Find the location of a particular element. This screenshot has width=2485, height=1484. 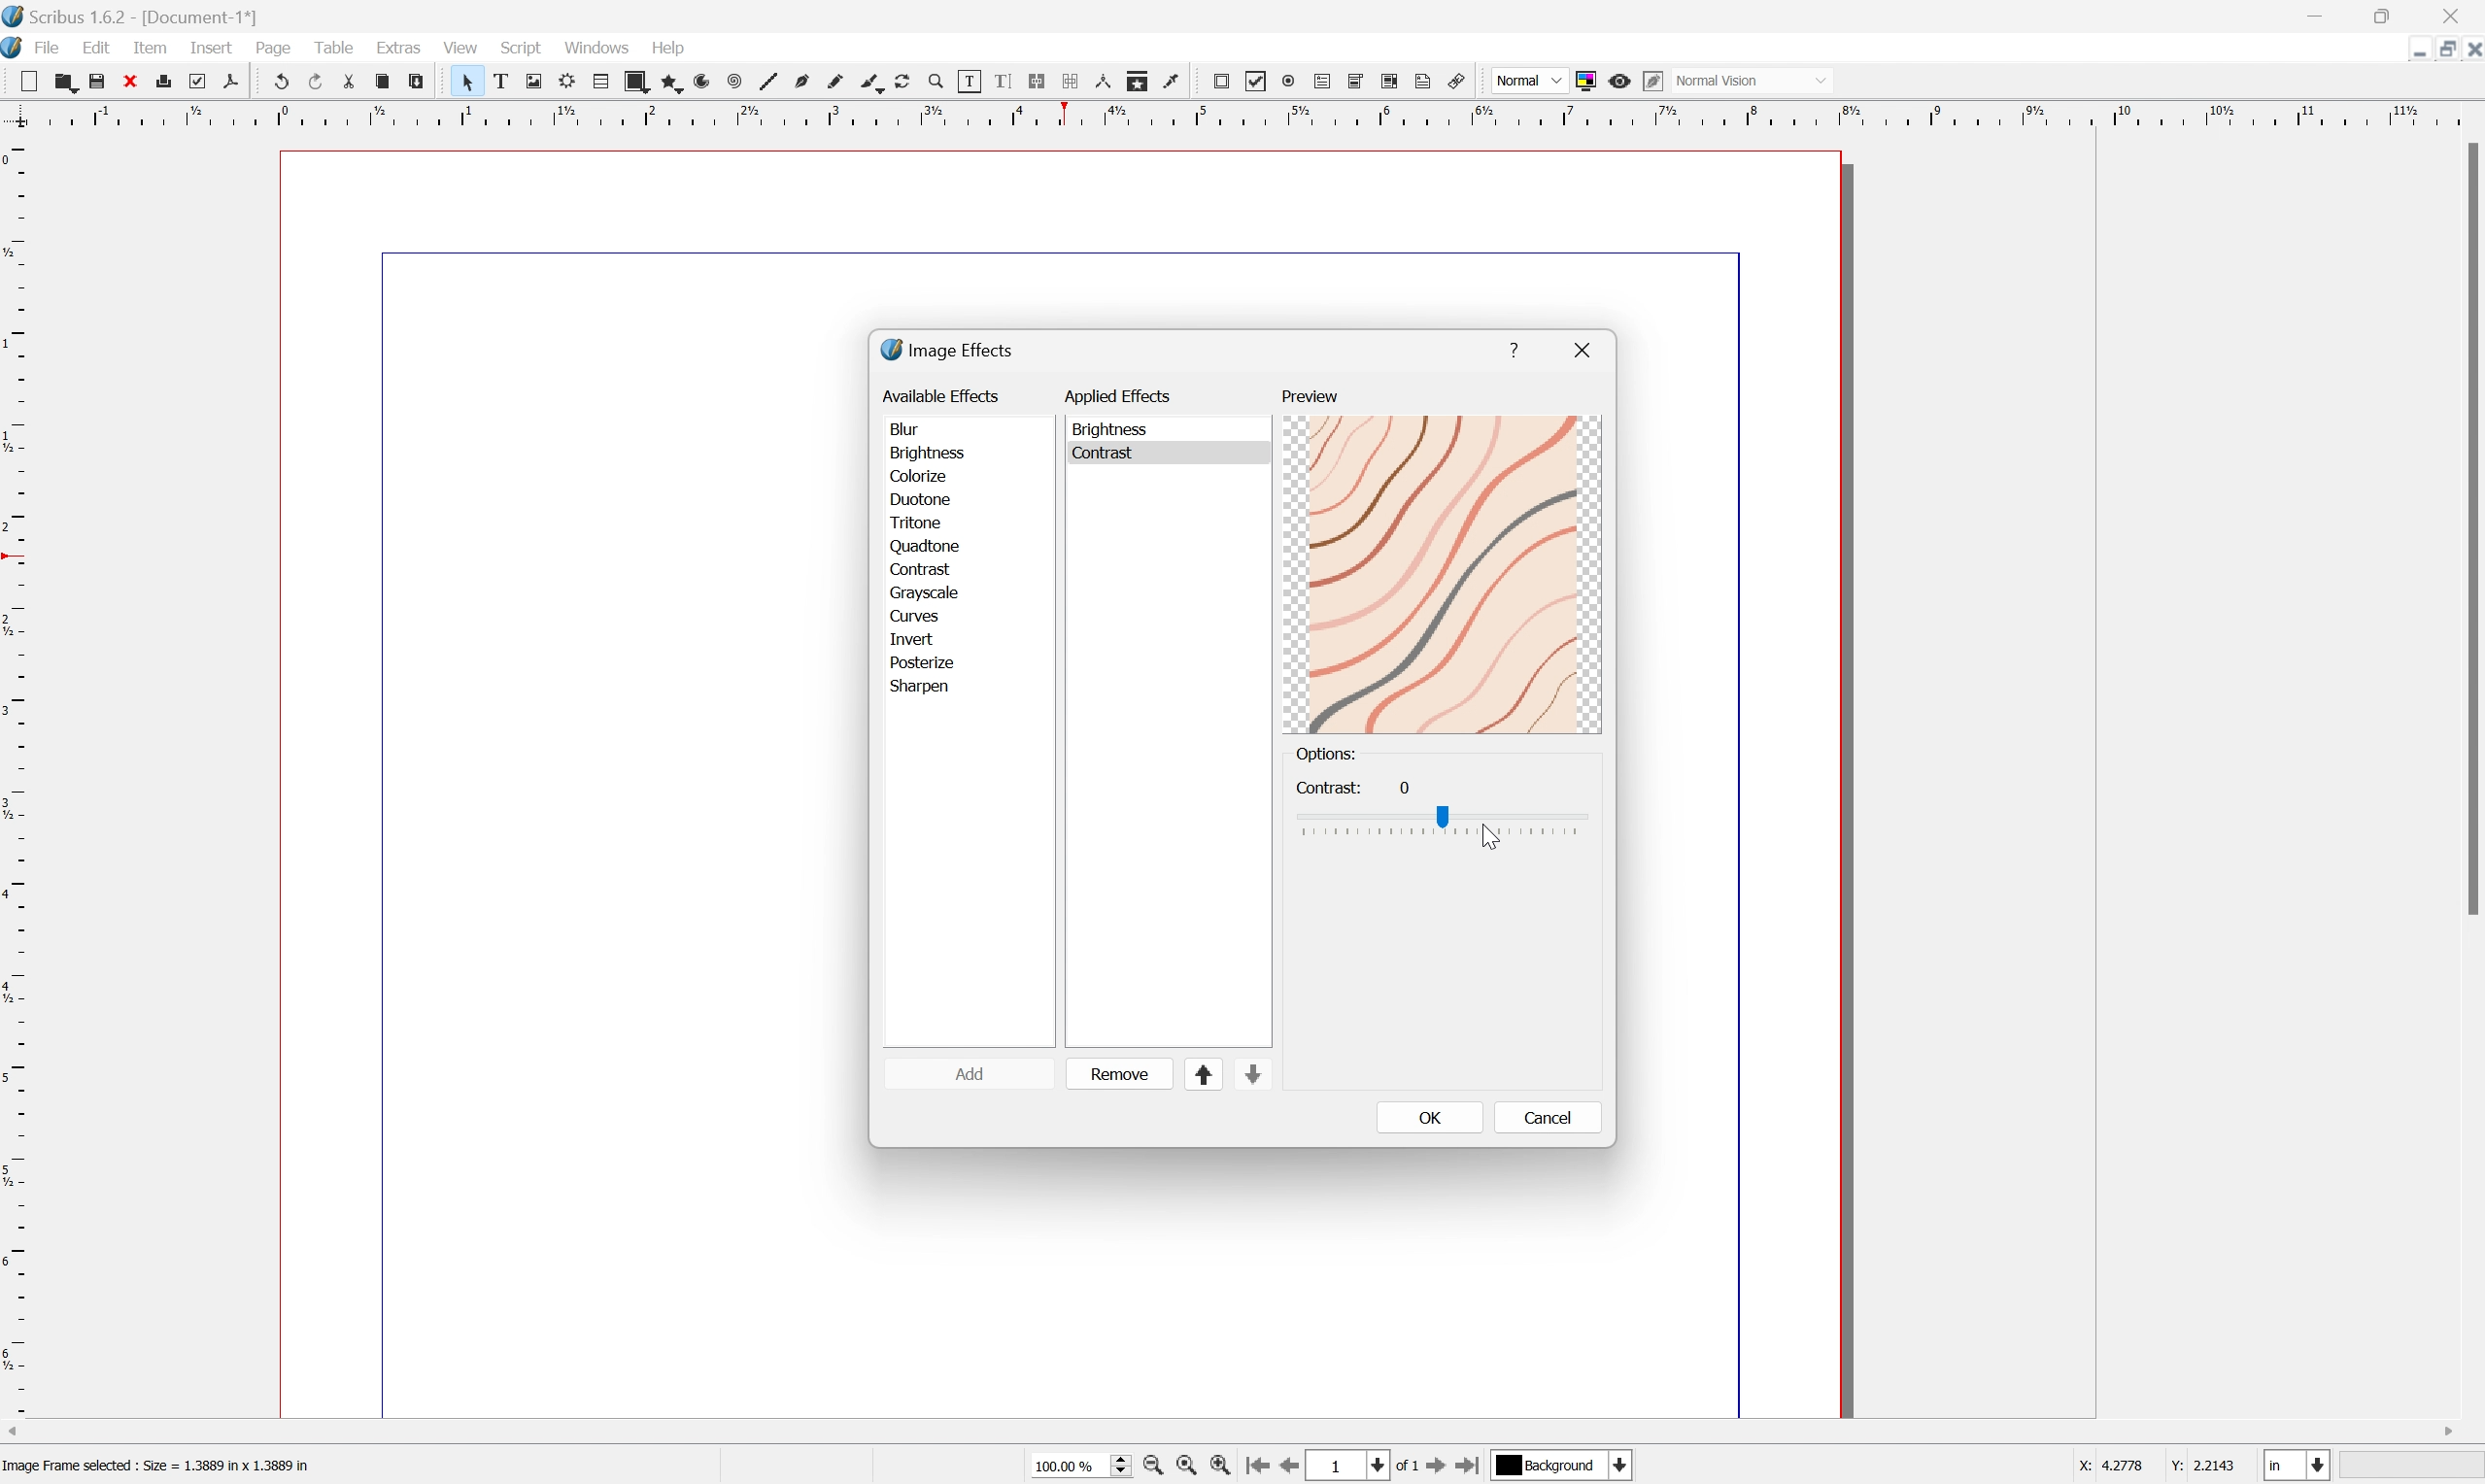

Contrast Slider is located at coordinates (1445, 823).